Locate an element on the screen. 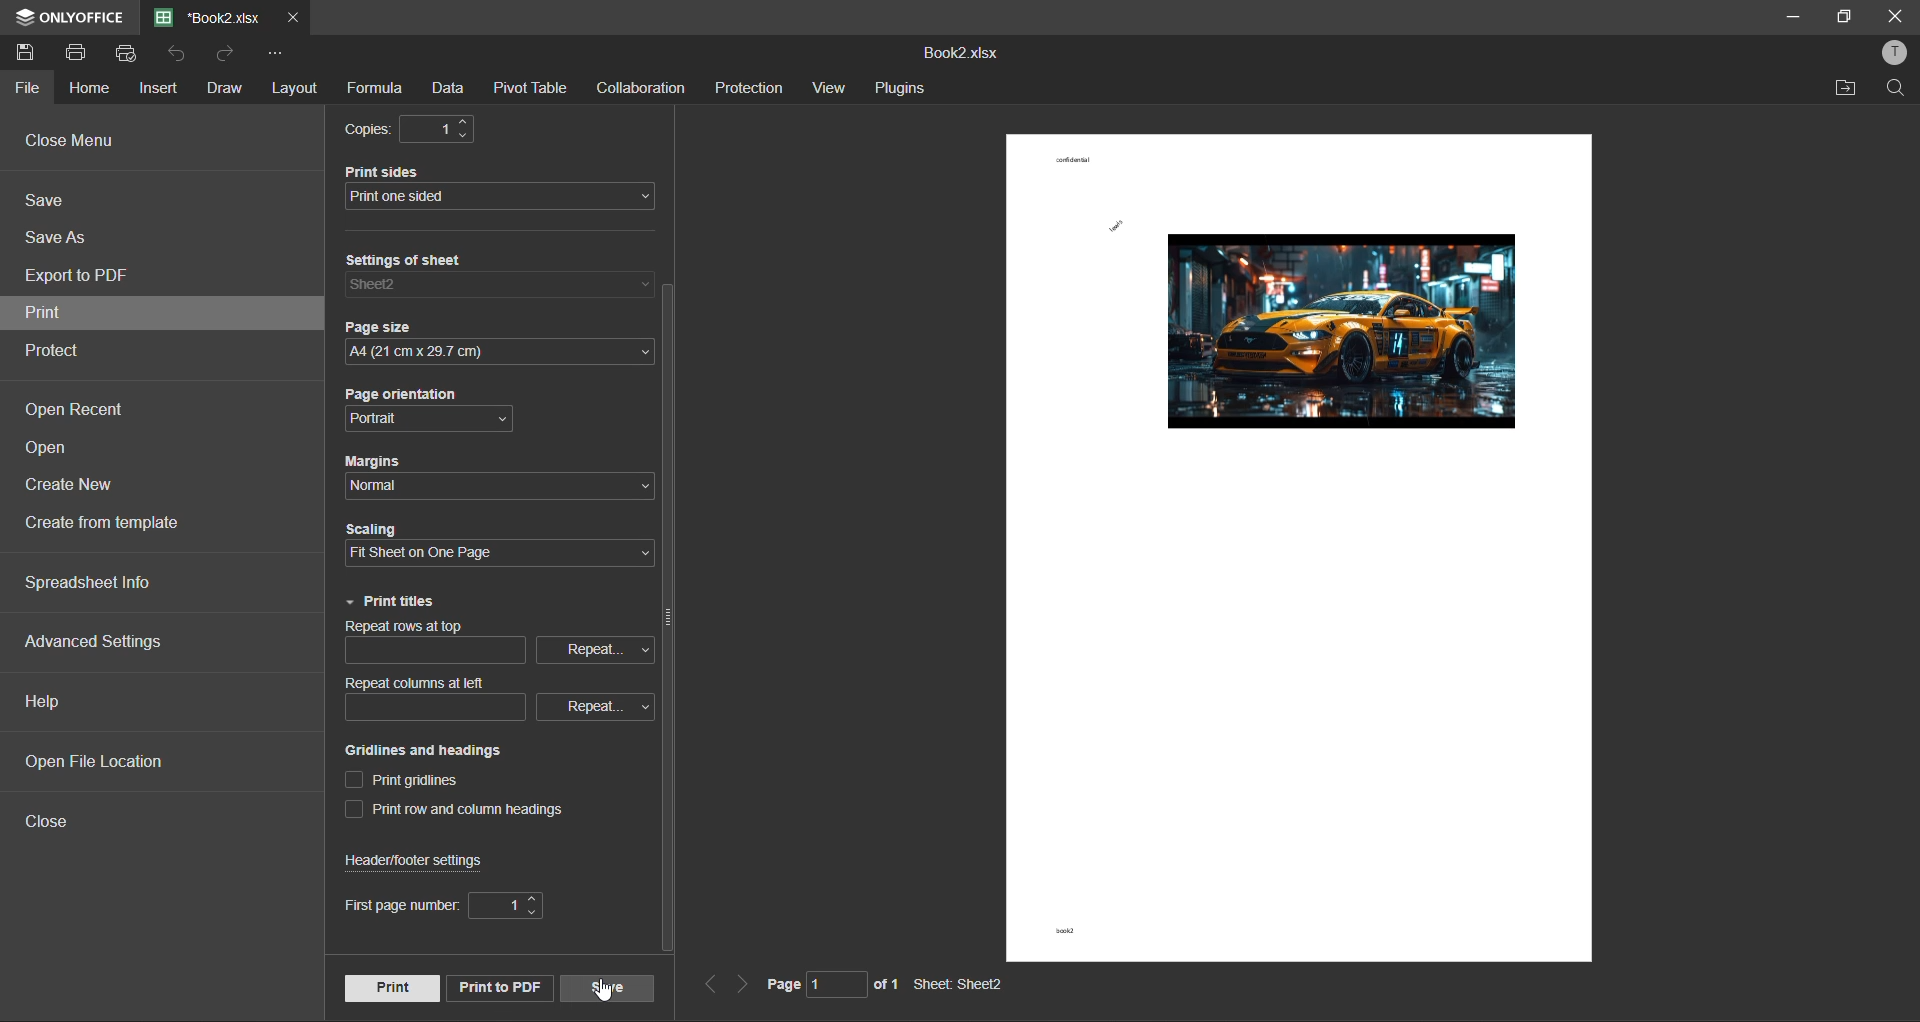 This screenshot has height=1022, width=1920. first page number is located at coordinates (446, 903).